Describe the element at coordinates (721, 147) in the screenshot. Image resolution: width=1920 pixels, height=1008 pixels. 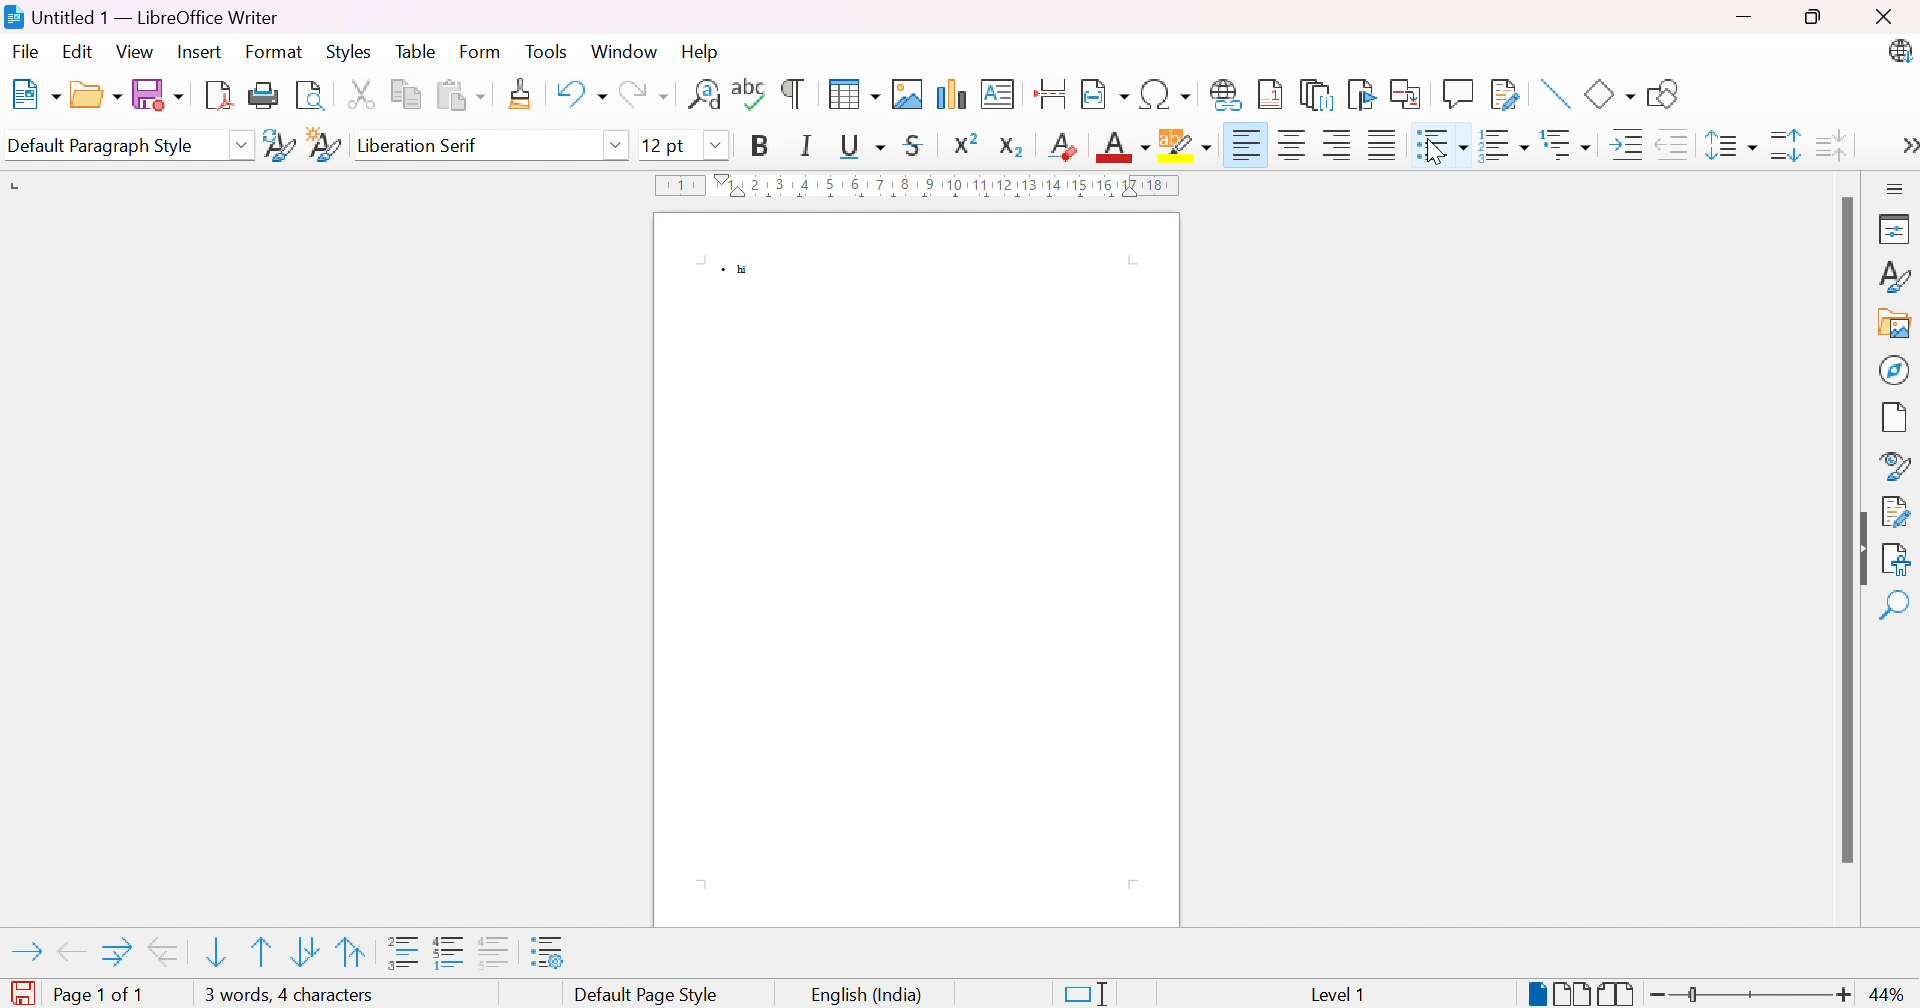
I see `Drop down` at that location.